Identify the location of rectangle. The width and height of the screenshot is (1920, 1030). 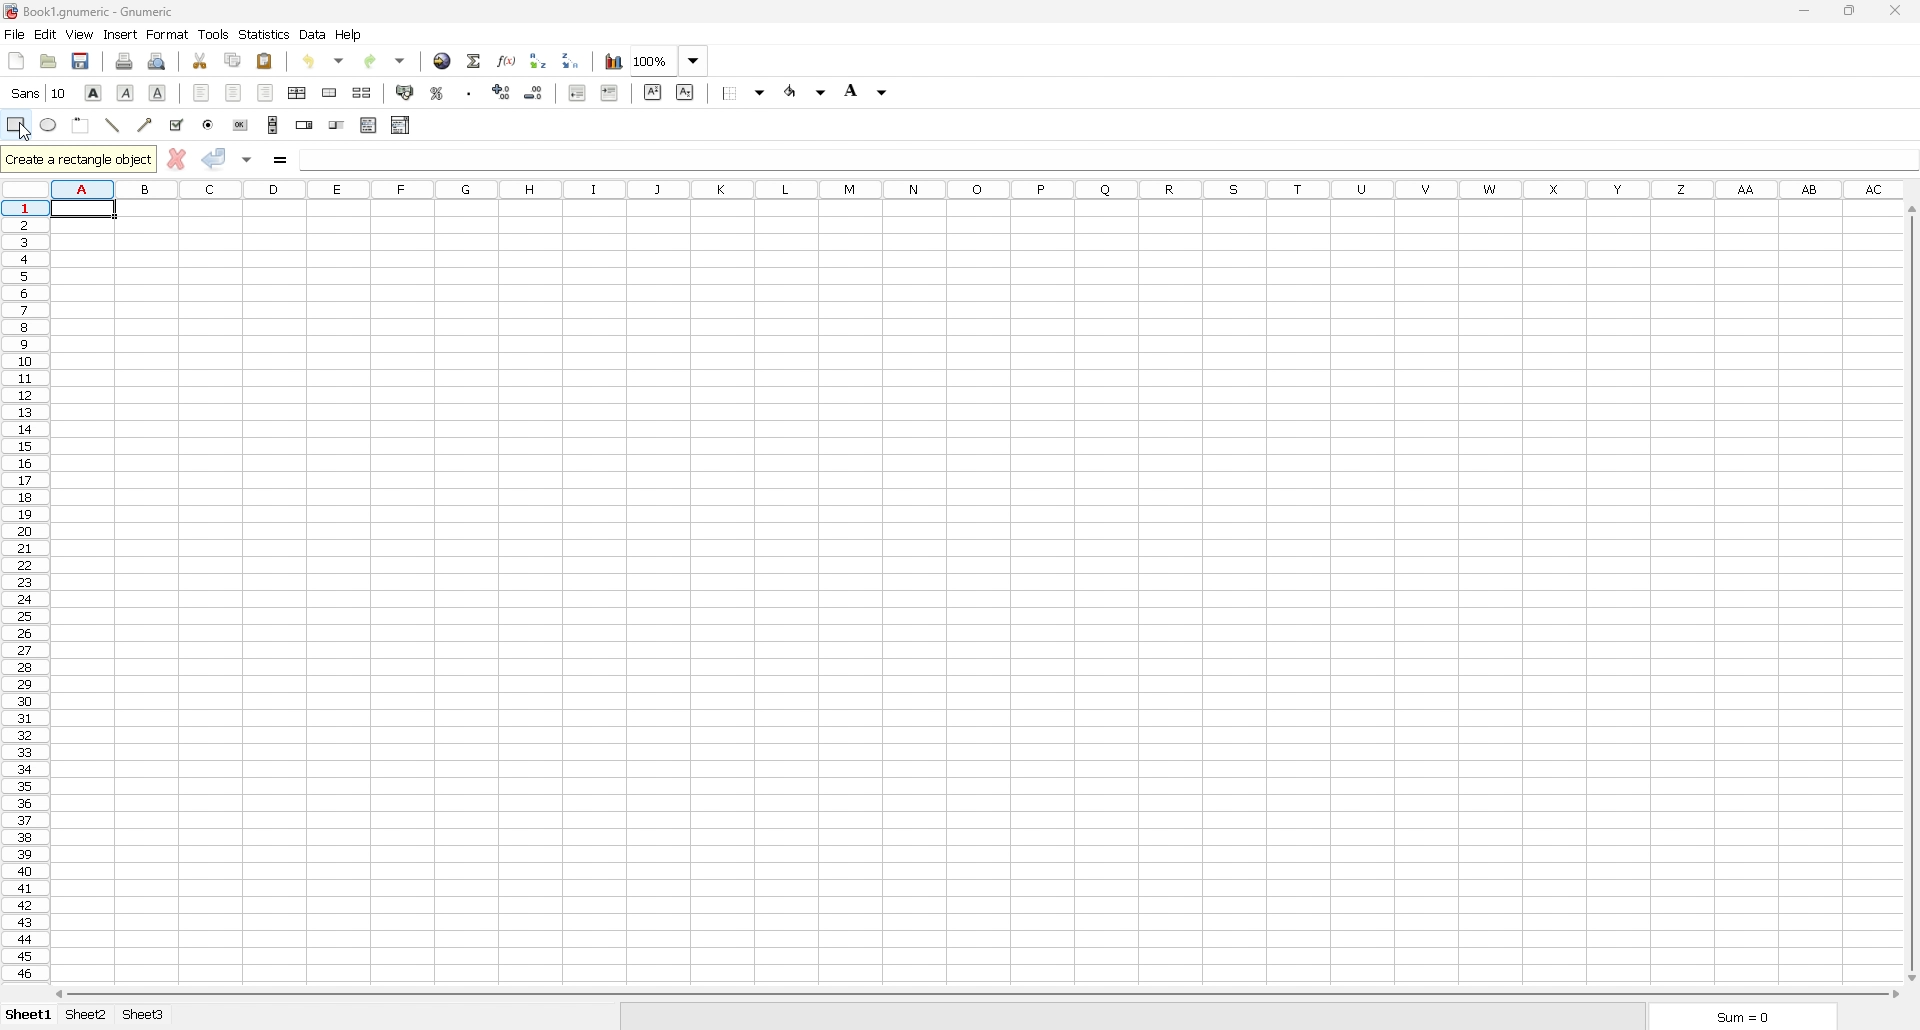
(16, 125).